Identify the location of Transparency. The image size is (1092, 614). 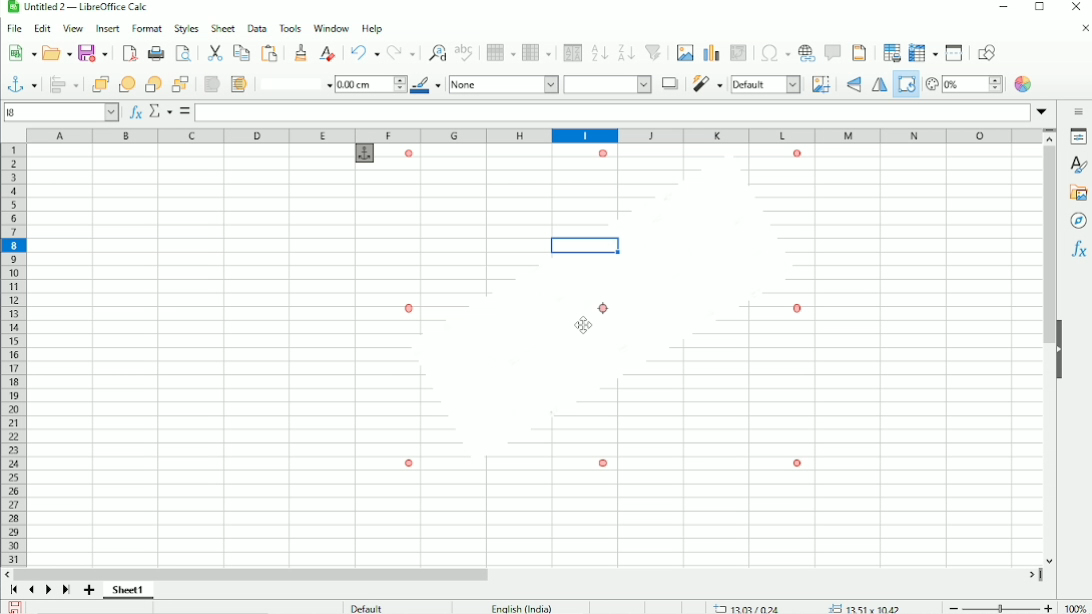
(964, 85).